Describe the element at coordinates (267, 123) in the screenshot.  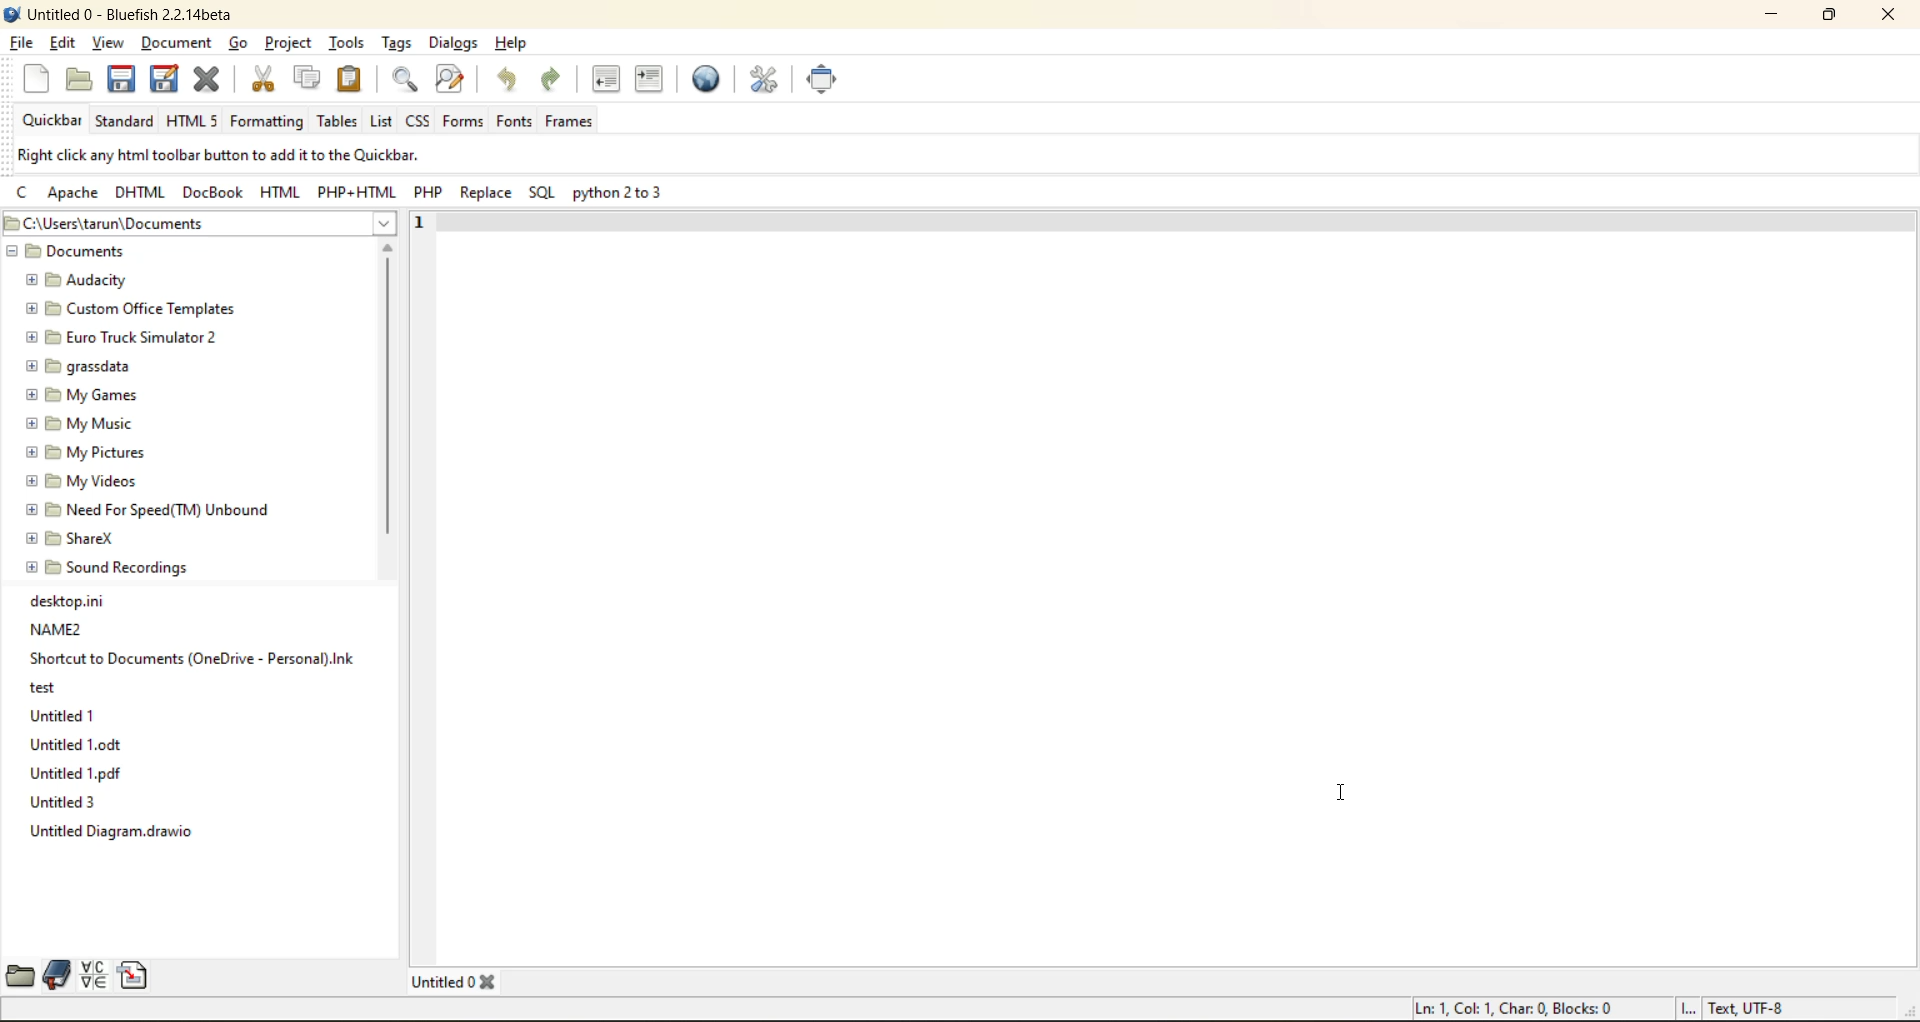
I see `formatting` at that location.